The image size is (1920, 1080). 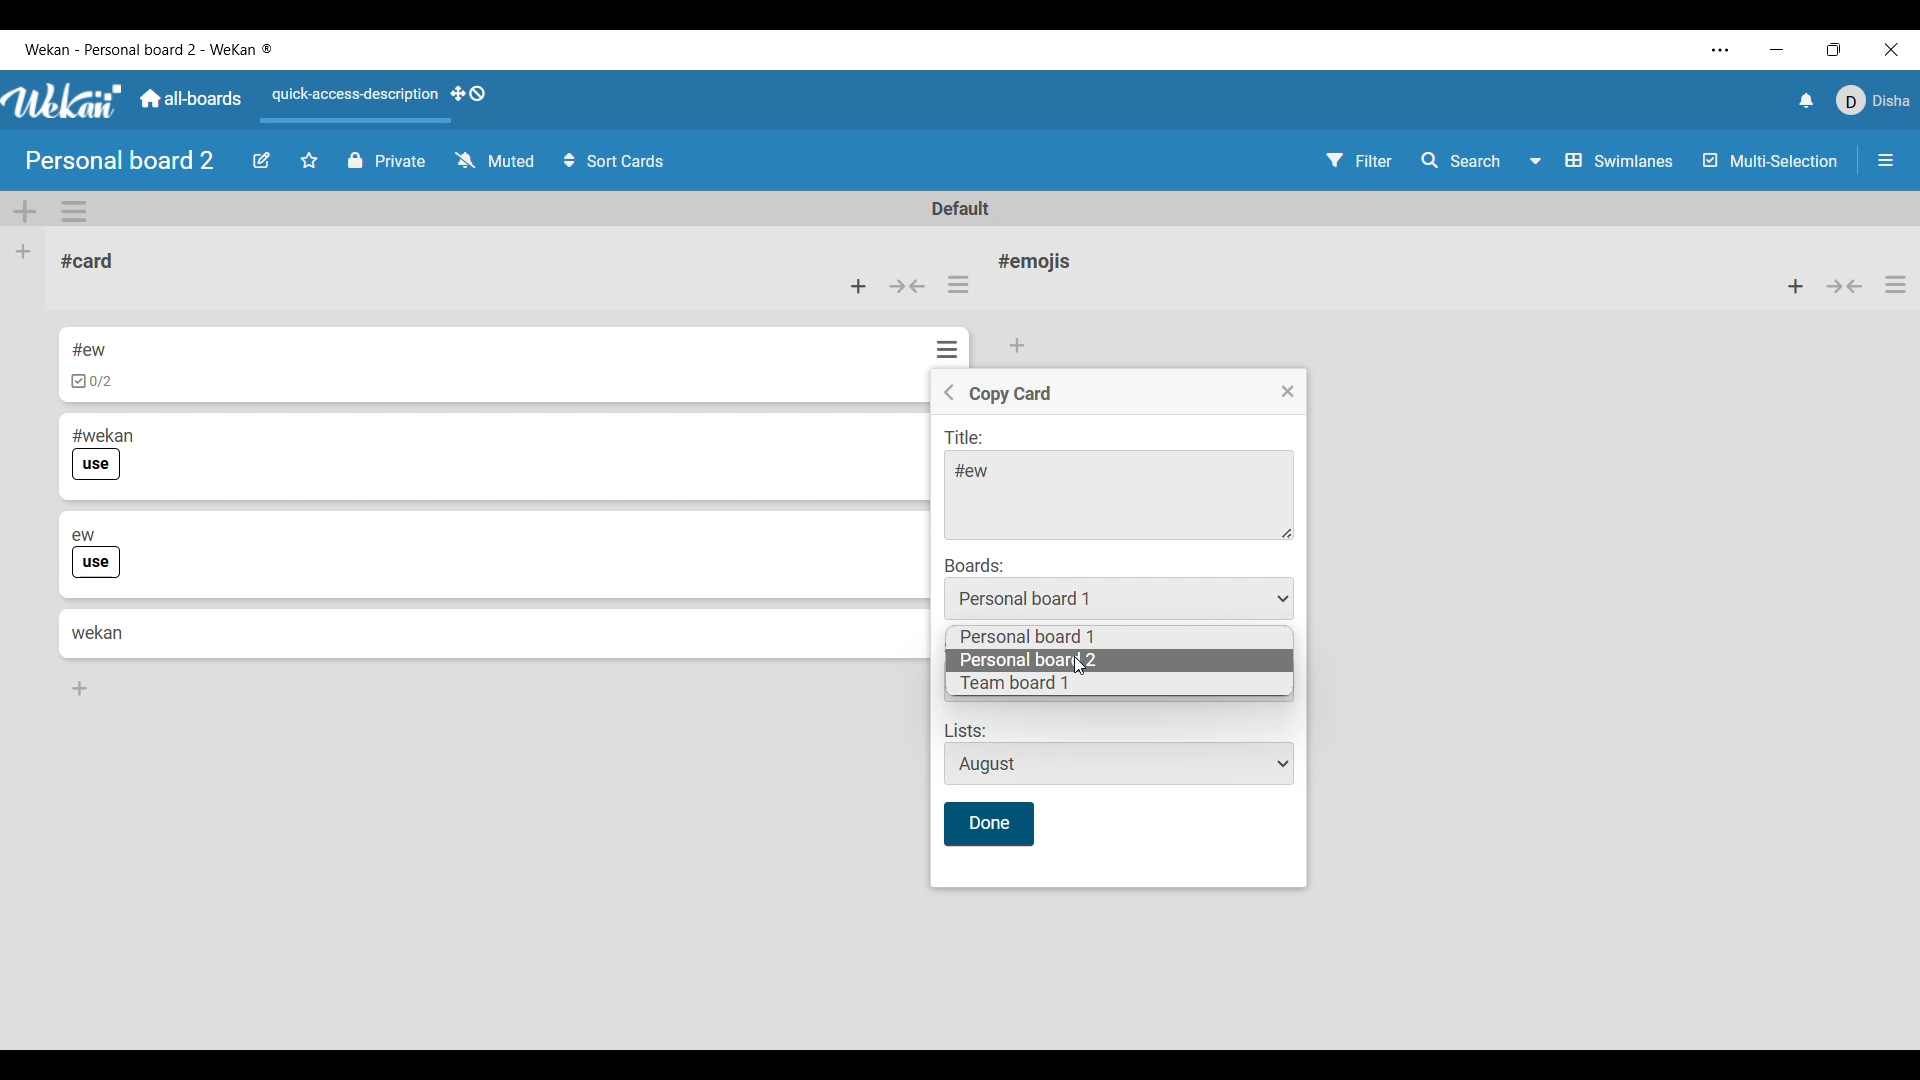 I want to click on List actions, so click(x=958, y=284).